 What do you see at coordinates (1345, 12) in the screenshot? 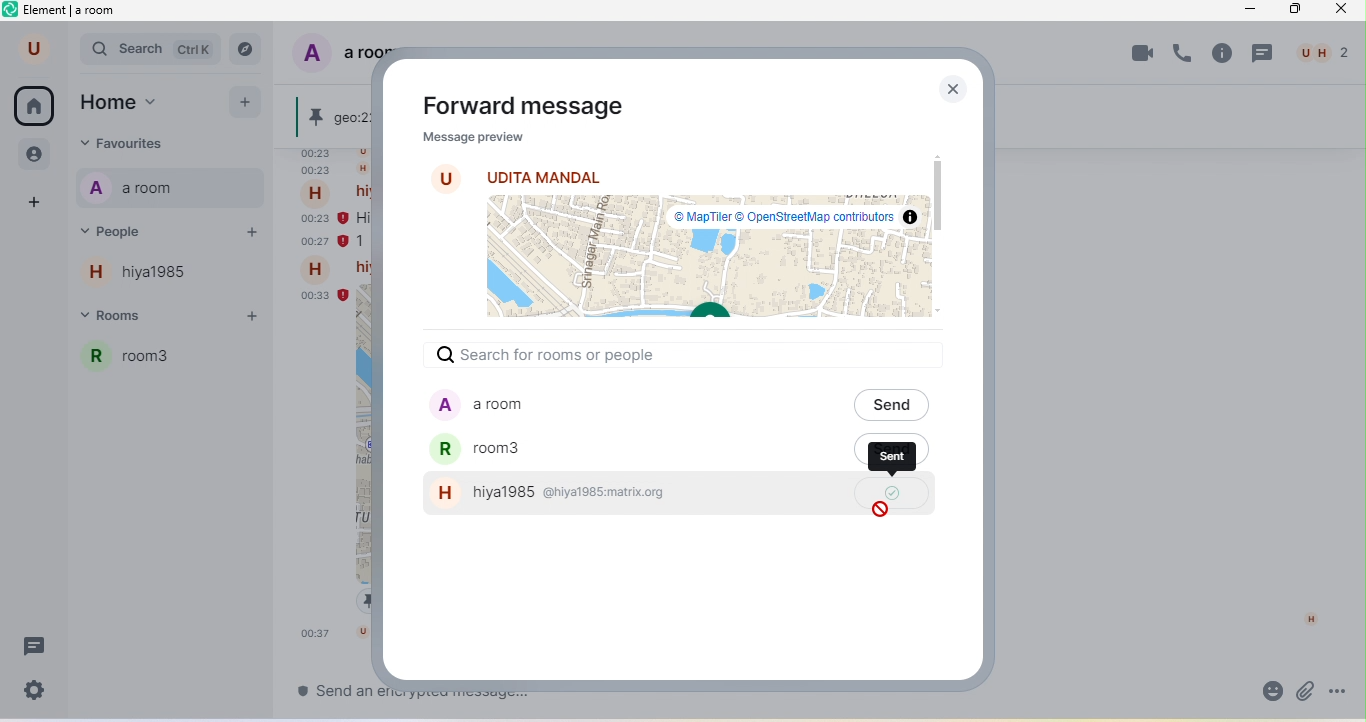
I see `close` at bounding box center [1345, 12].